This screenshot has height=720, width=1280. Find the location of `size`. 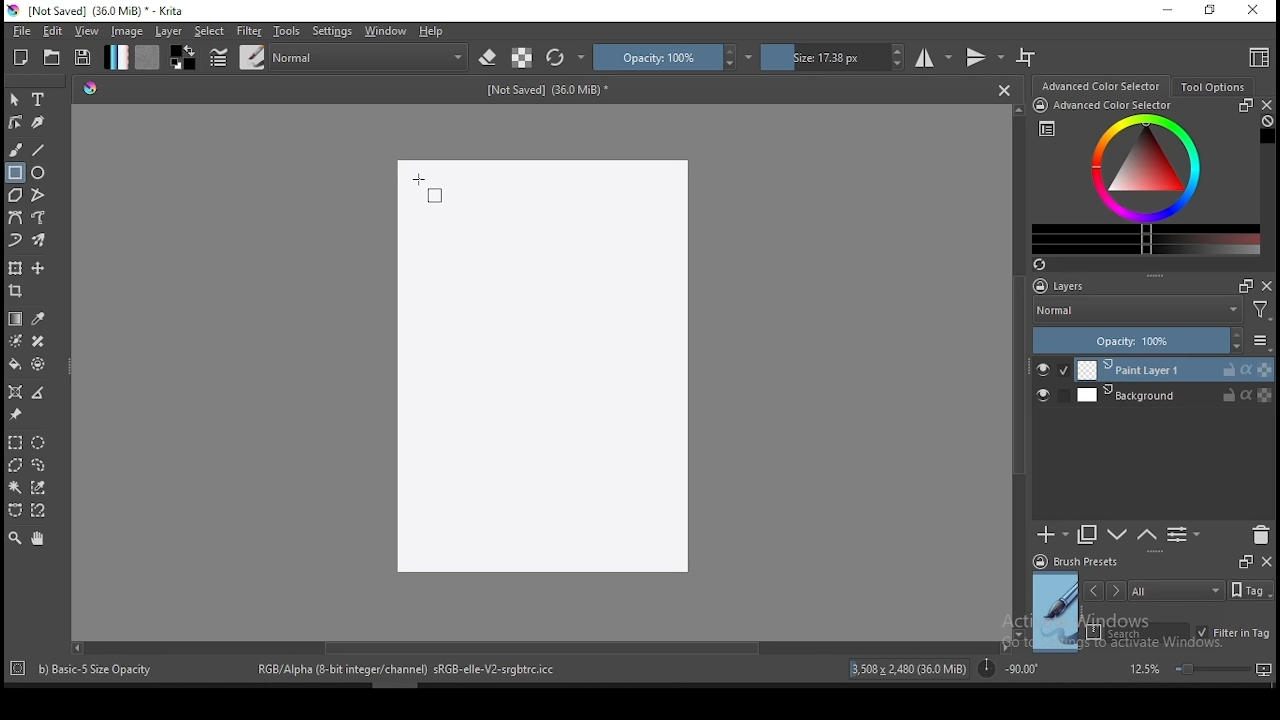

size is located at coordinates (833, 57).